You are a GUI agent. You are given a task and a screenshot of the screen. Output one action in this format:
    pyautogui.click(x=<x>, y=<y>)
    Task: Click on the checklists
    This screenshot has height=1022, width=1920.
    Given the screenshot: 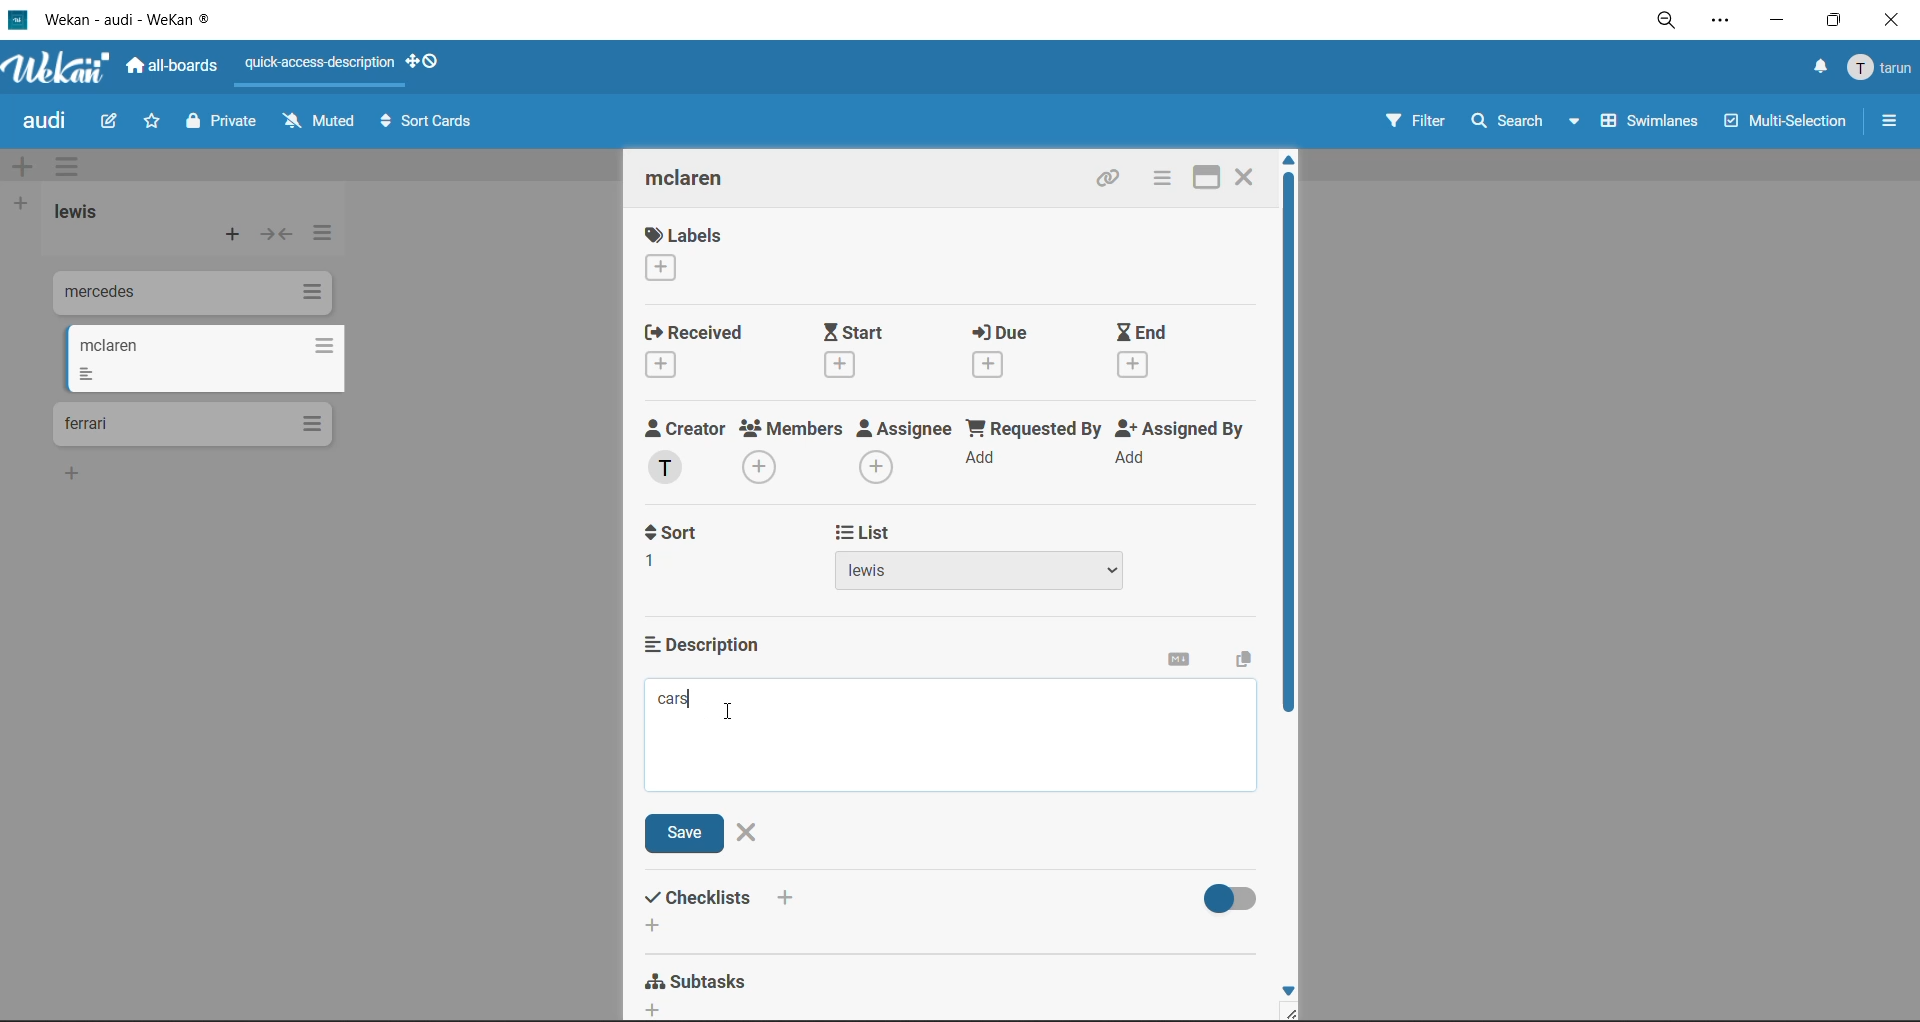 What is the action you would take?
    pyautogui.click(x=725, y=910)
    